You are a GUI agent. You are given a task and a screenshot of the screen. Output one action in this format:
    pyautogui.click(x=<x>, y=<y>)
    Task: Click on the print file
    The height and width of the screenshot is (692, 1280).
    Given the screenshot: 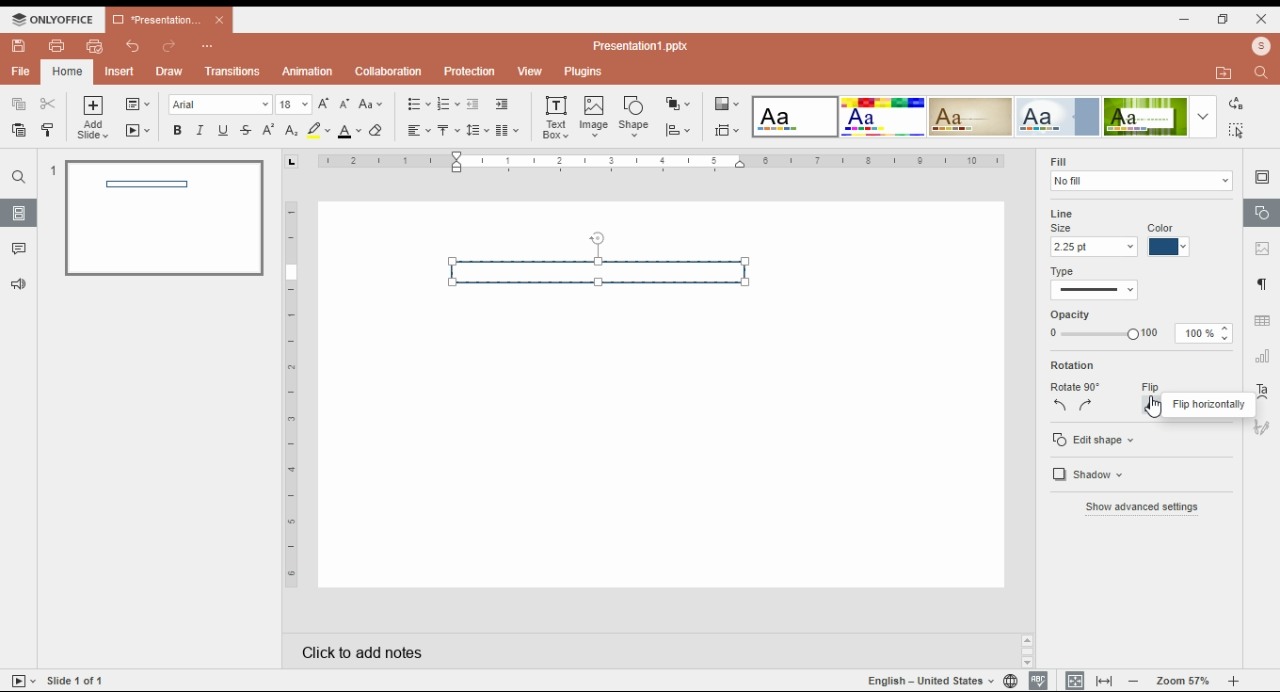 What is the action you would take?
    pyautogui.click(x=55, y=46)
    